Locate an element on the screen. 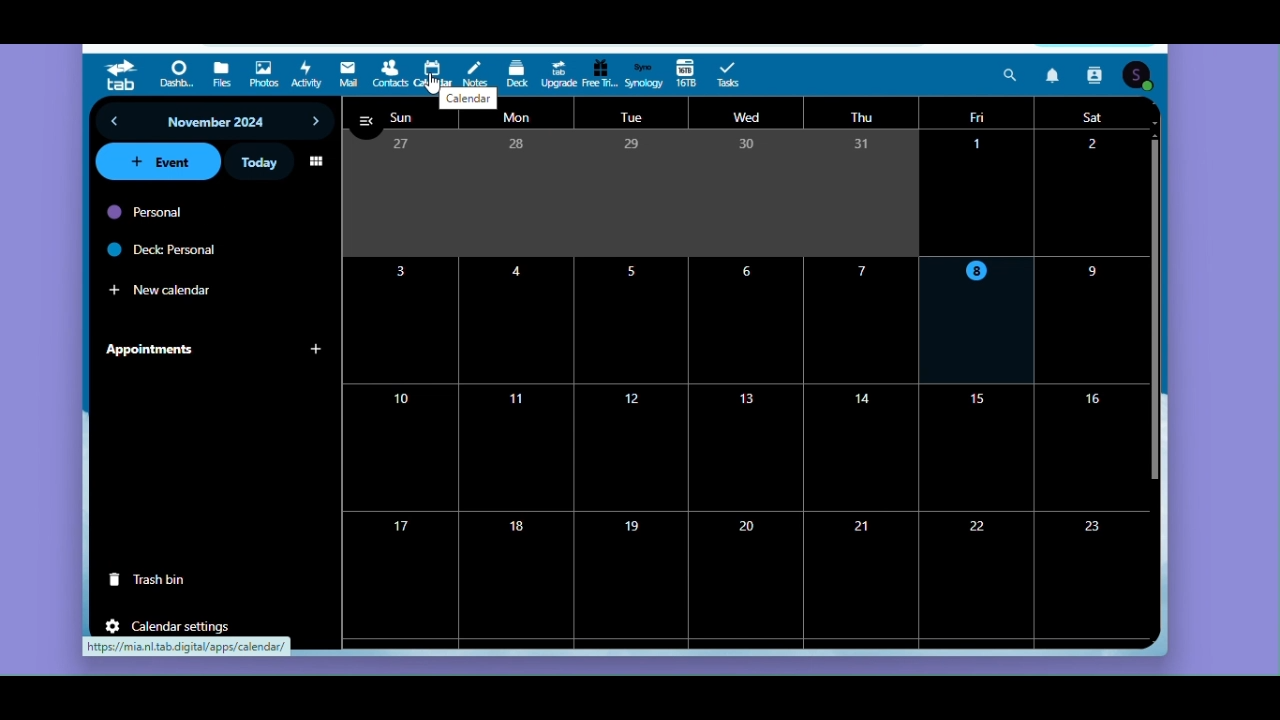  Contacts is located at coordinates (1098, 75).